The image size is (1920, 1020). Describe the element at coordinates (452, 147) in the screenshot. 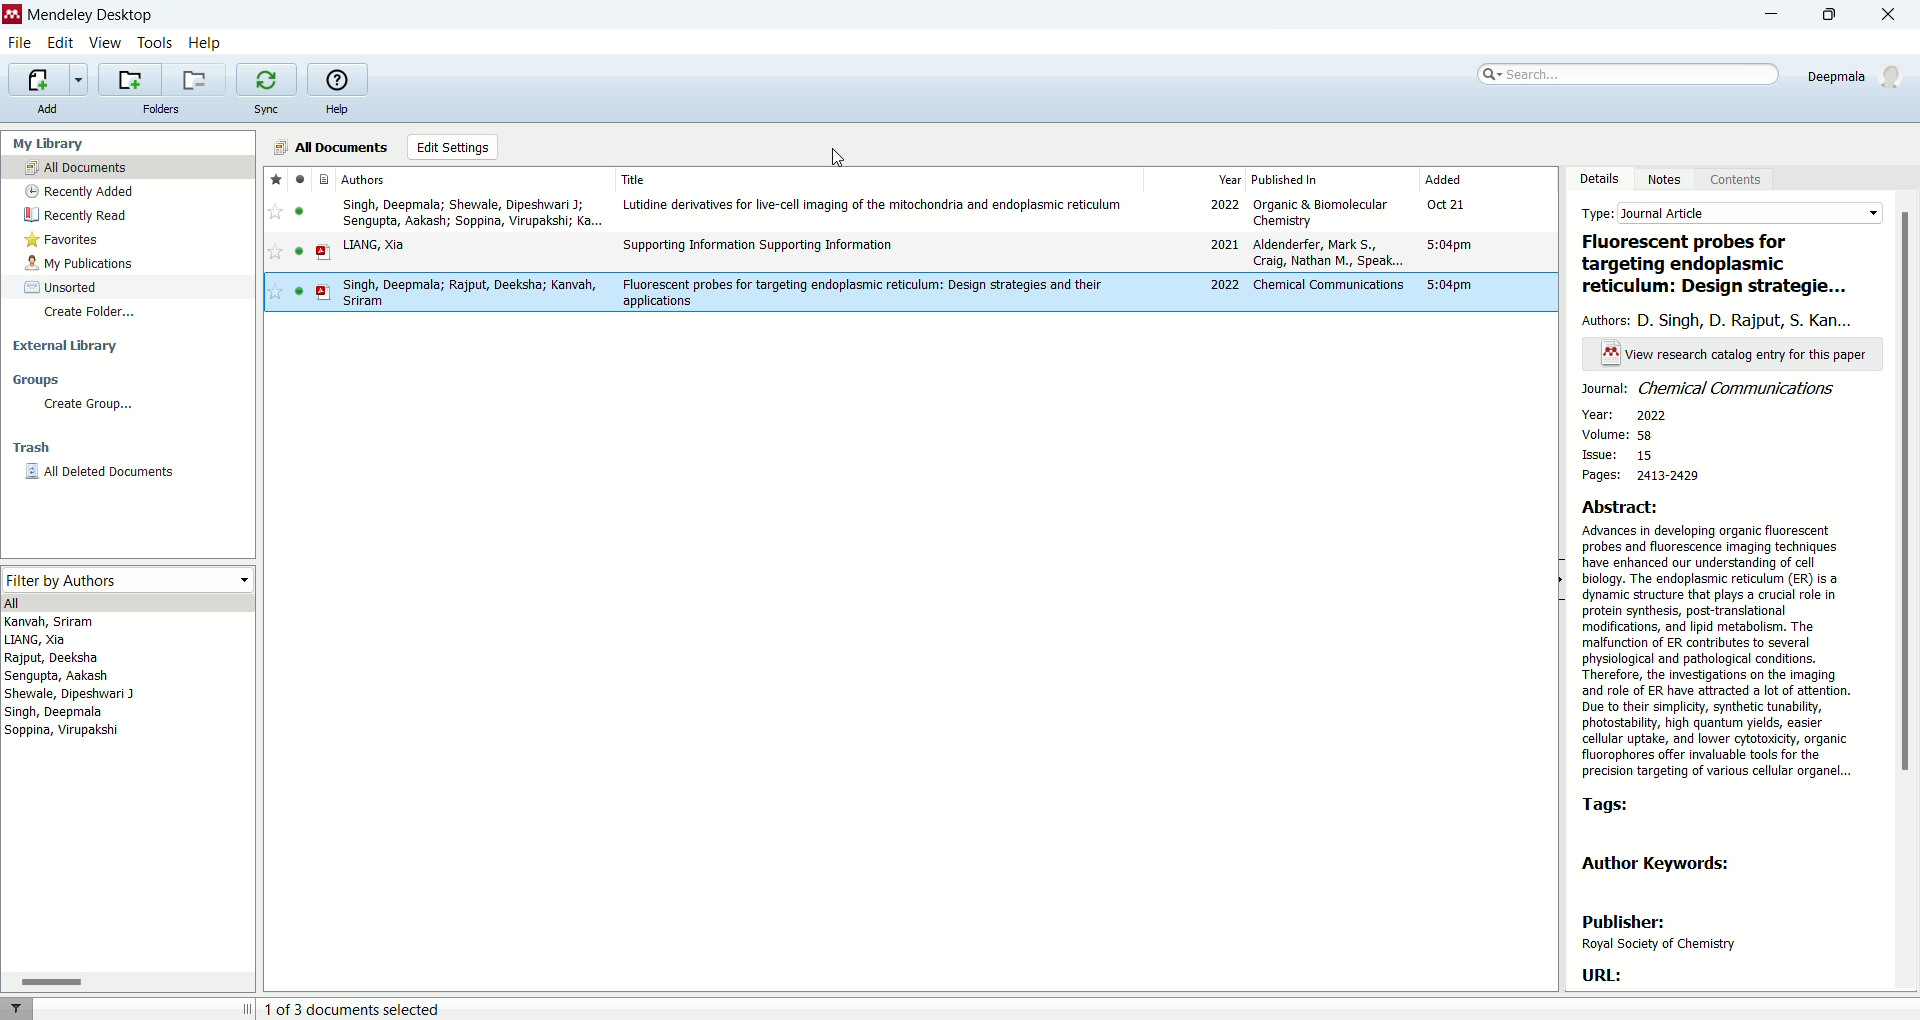

I see `edit settings` at that location.